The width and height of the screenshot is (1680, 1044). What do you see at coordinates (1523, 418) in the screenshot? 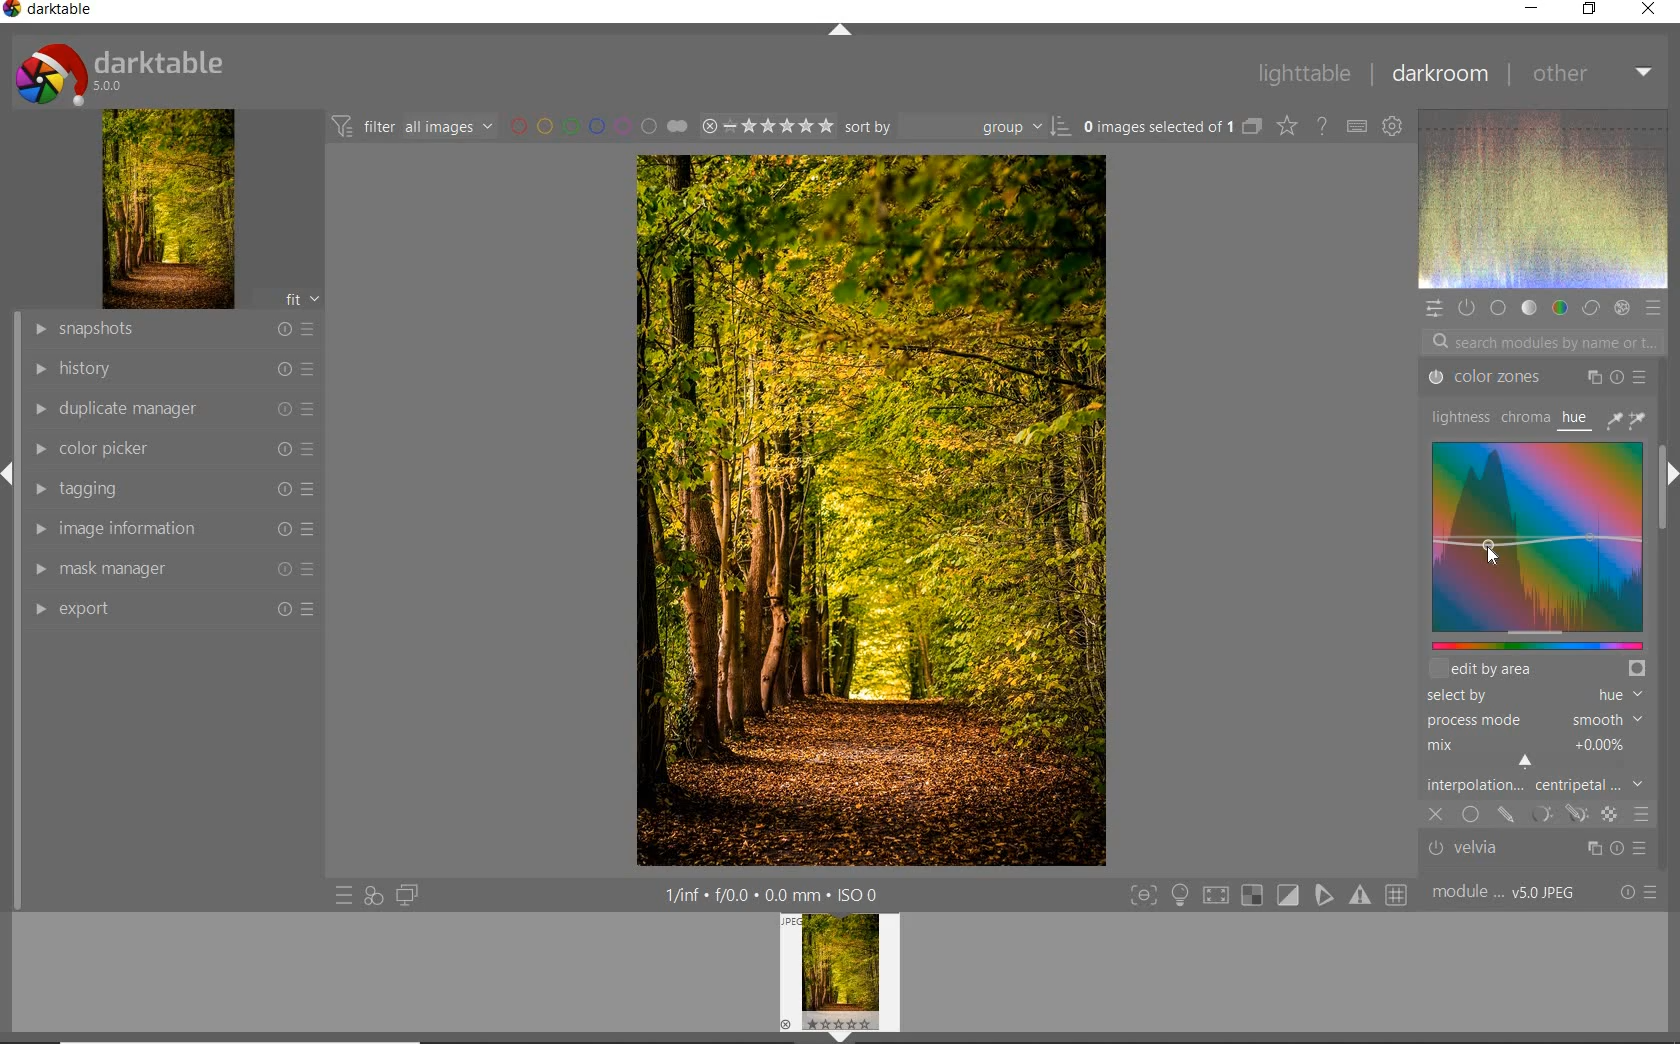
I see `chroma` at bounding box center [1523, 418].